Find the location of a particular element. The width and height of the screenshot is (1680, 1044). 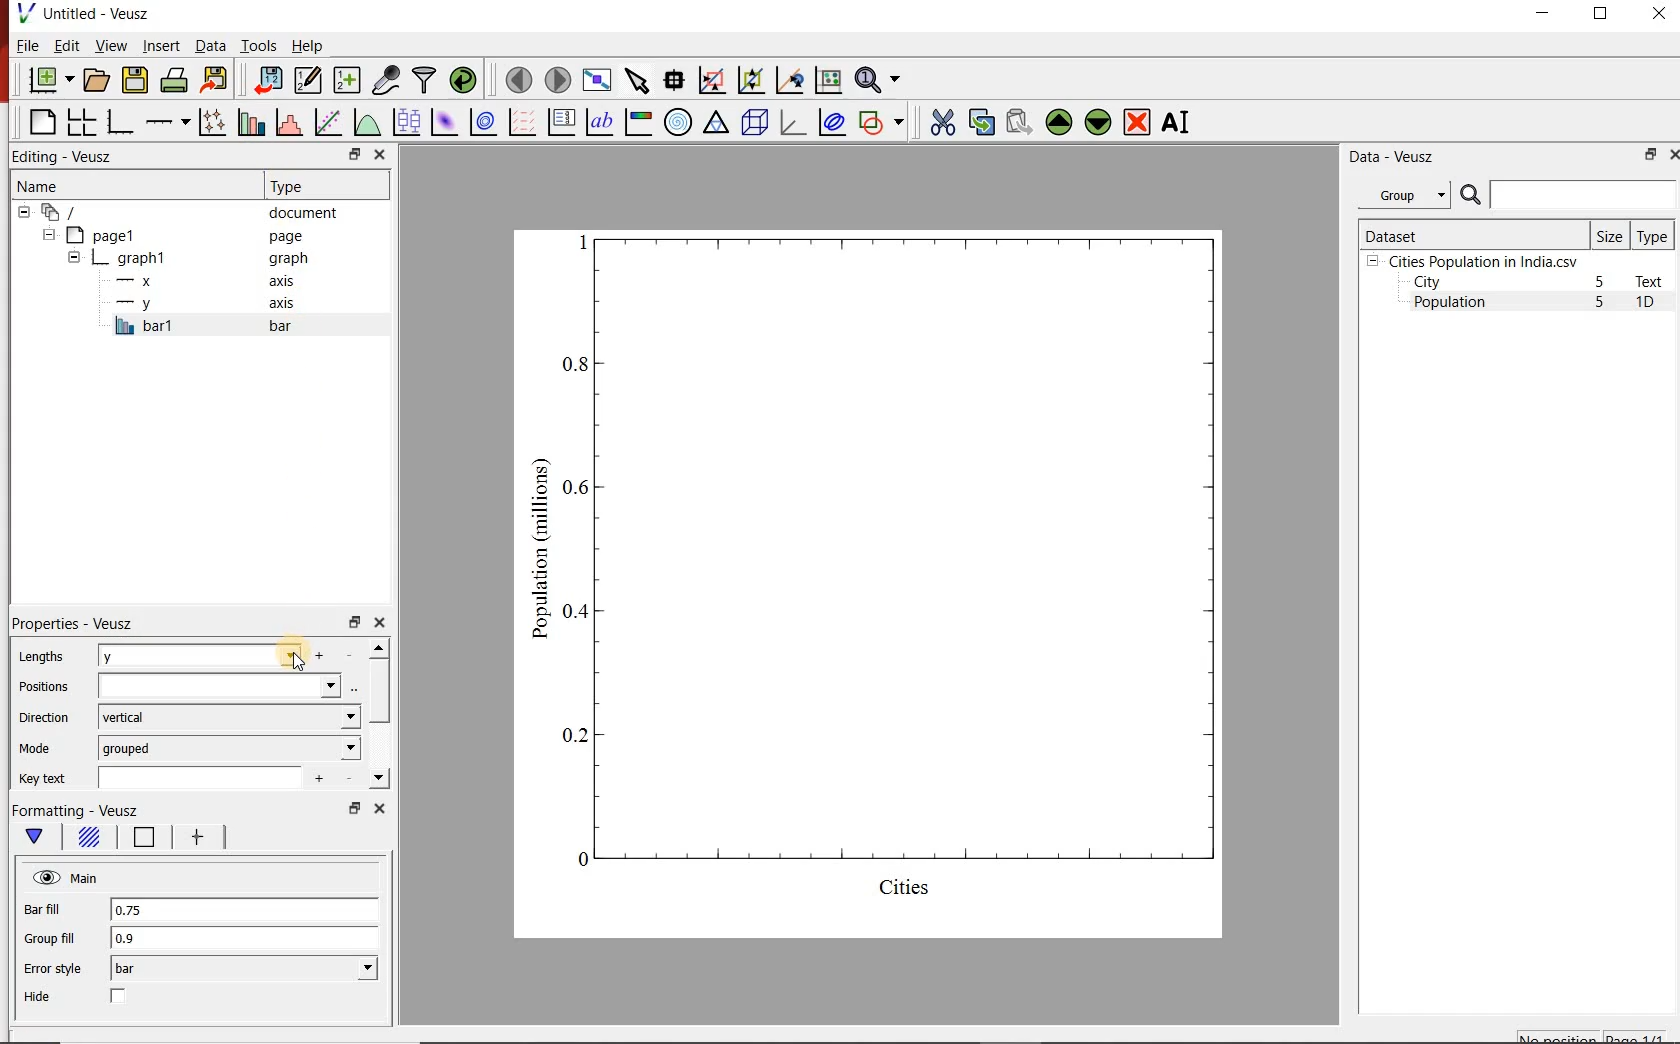

graph1 is located at coordinates (893, 579).